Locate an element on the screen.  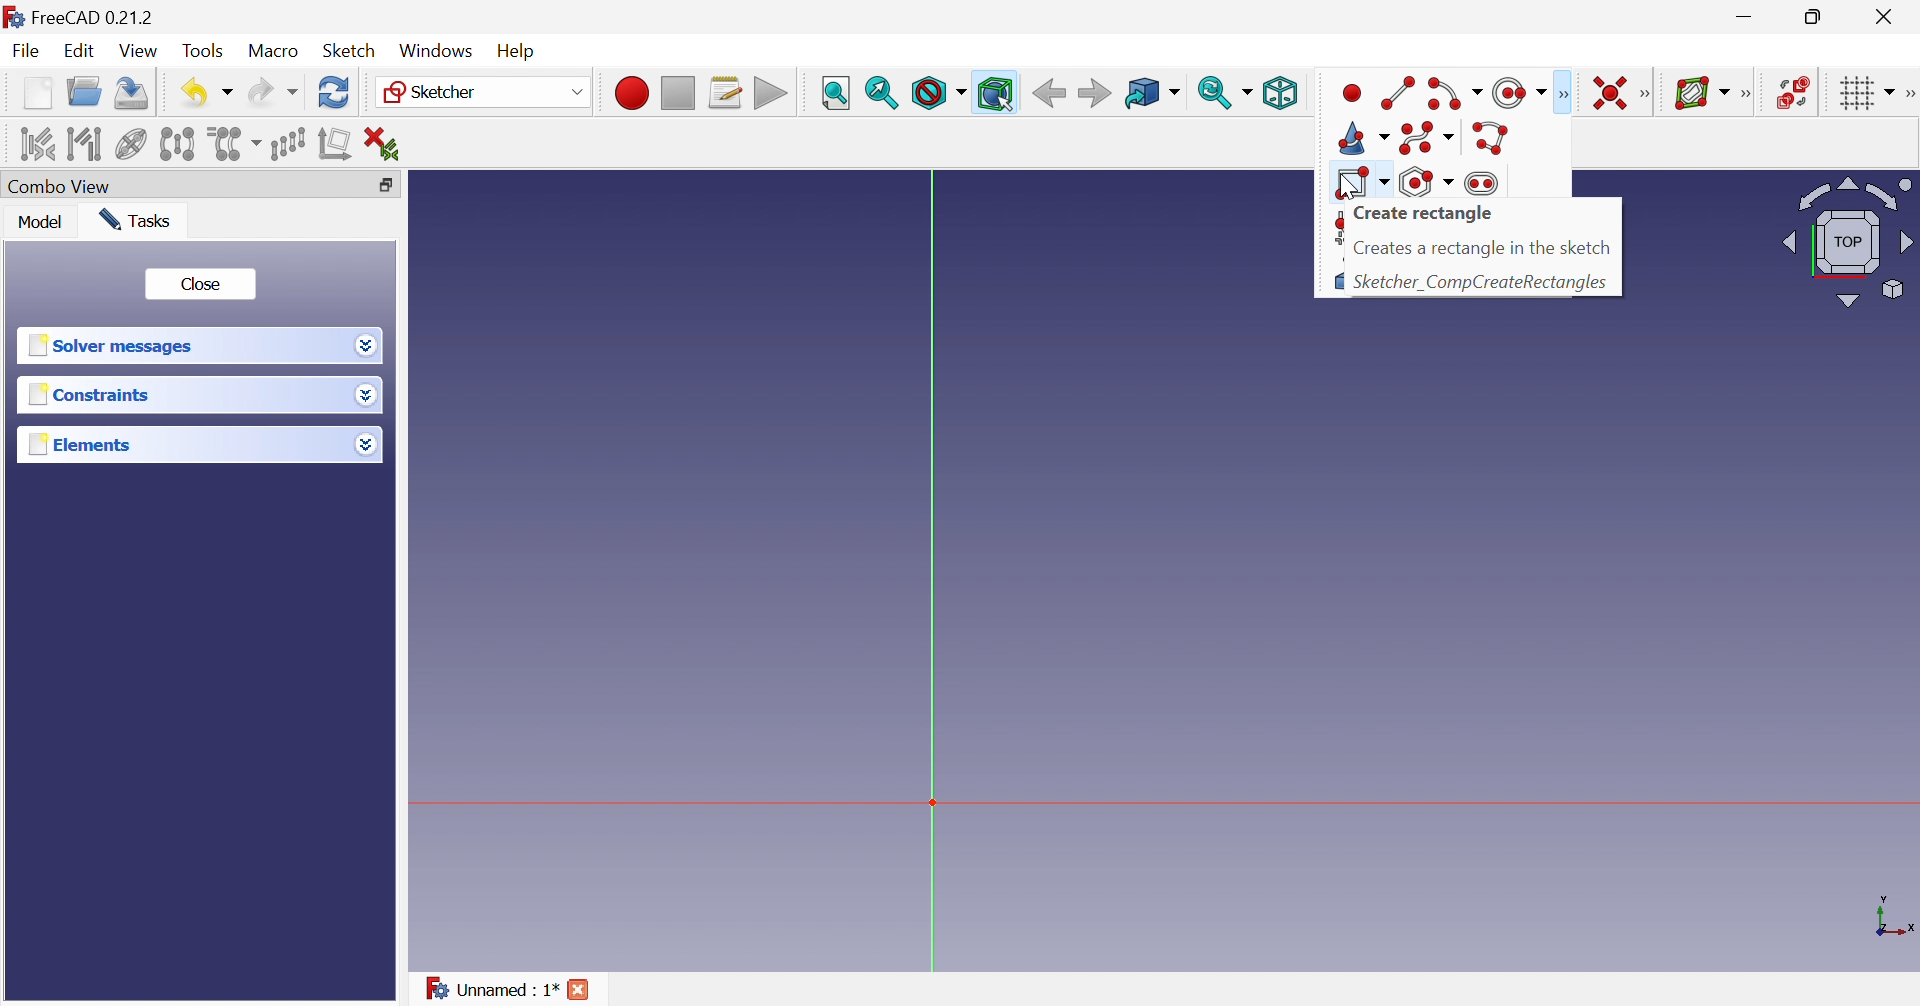
Viewing angle is located at coordinates (1847, 244).